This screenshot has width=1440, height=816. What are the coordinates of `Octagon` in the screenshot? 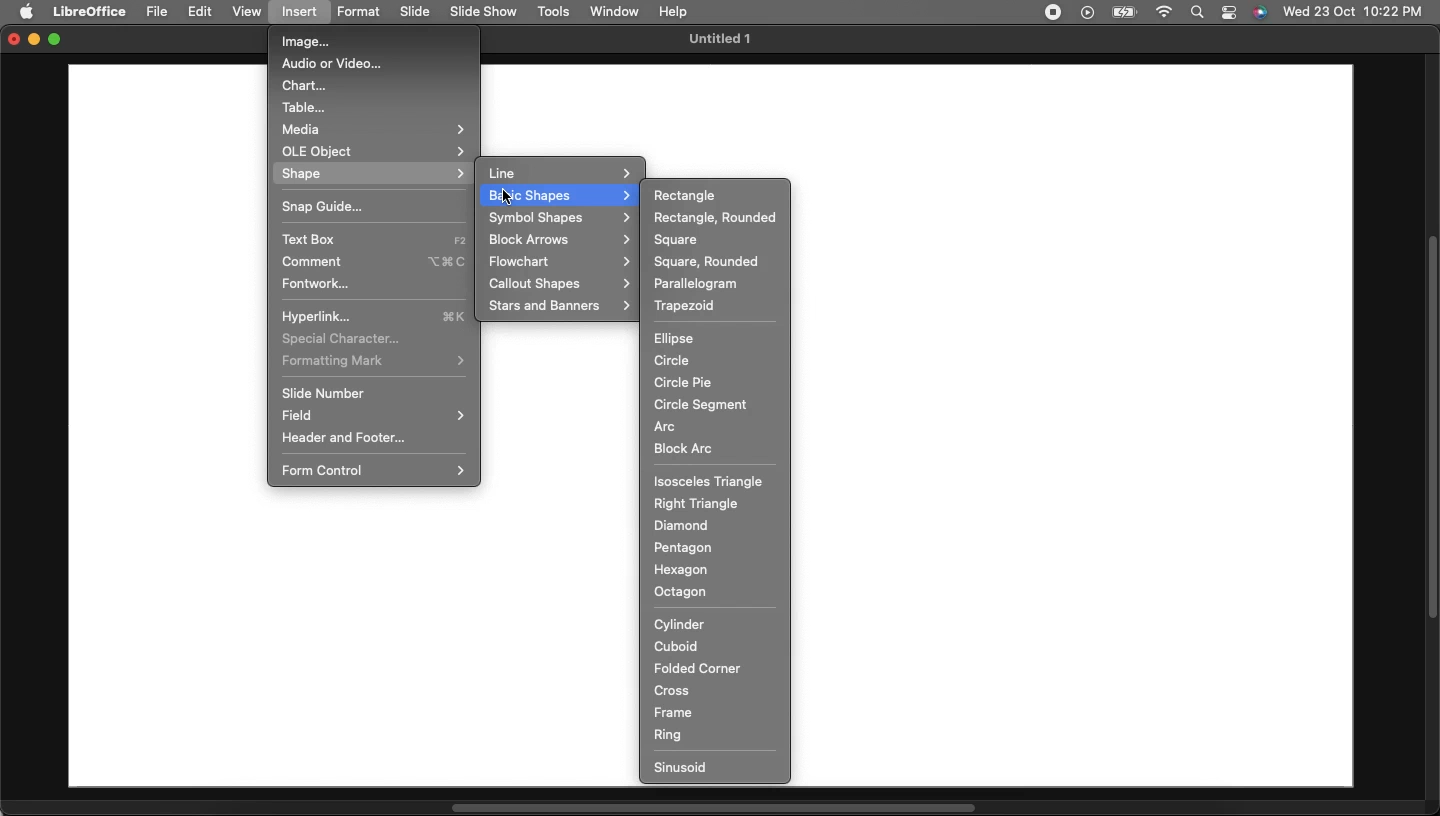 It's located at (682, 592).